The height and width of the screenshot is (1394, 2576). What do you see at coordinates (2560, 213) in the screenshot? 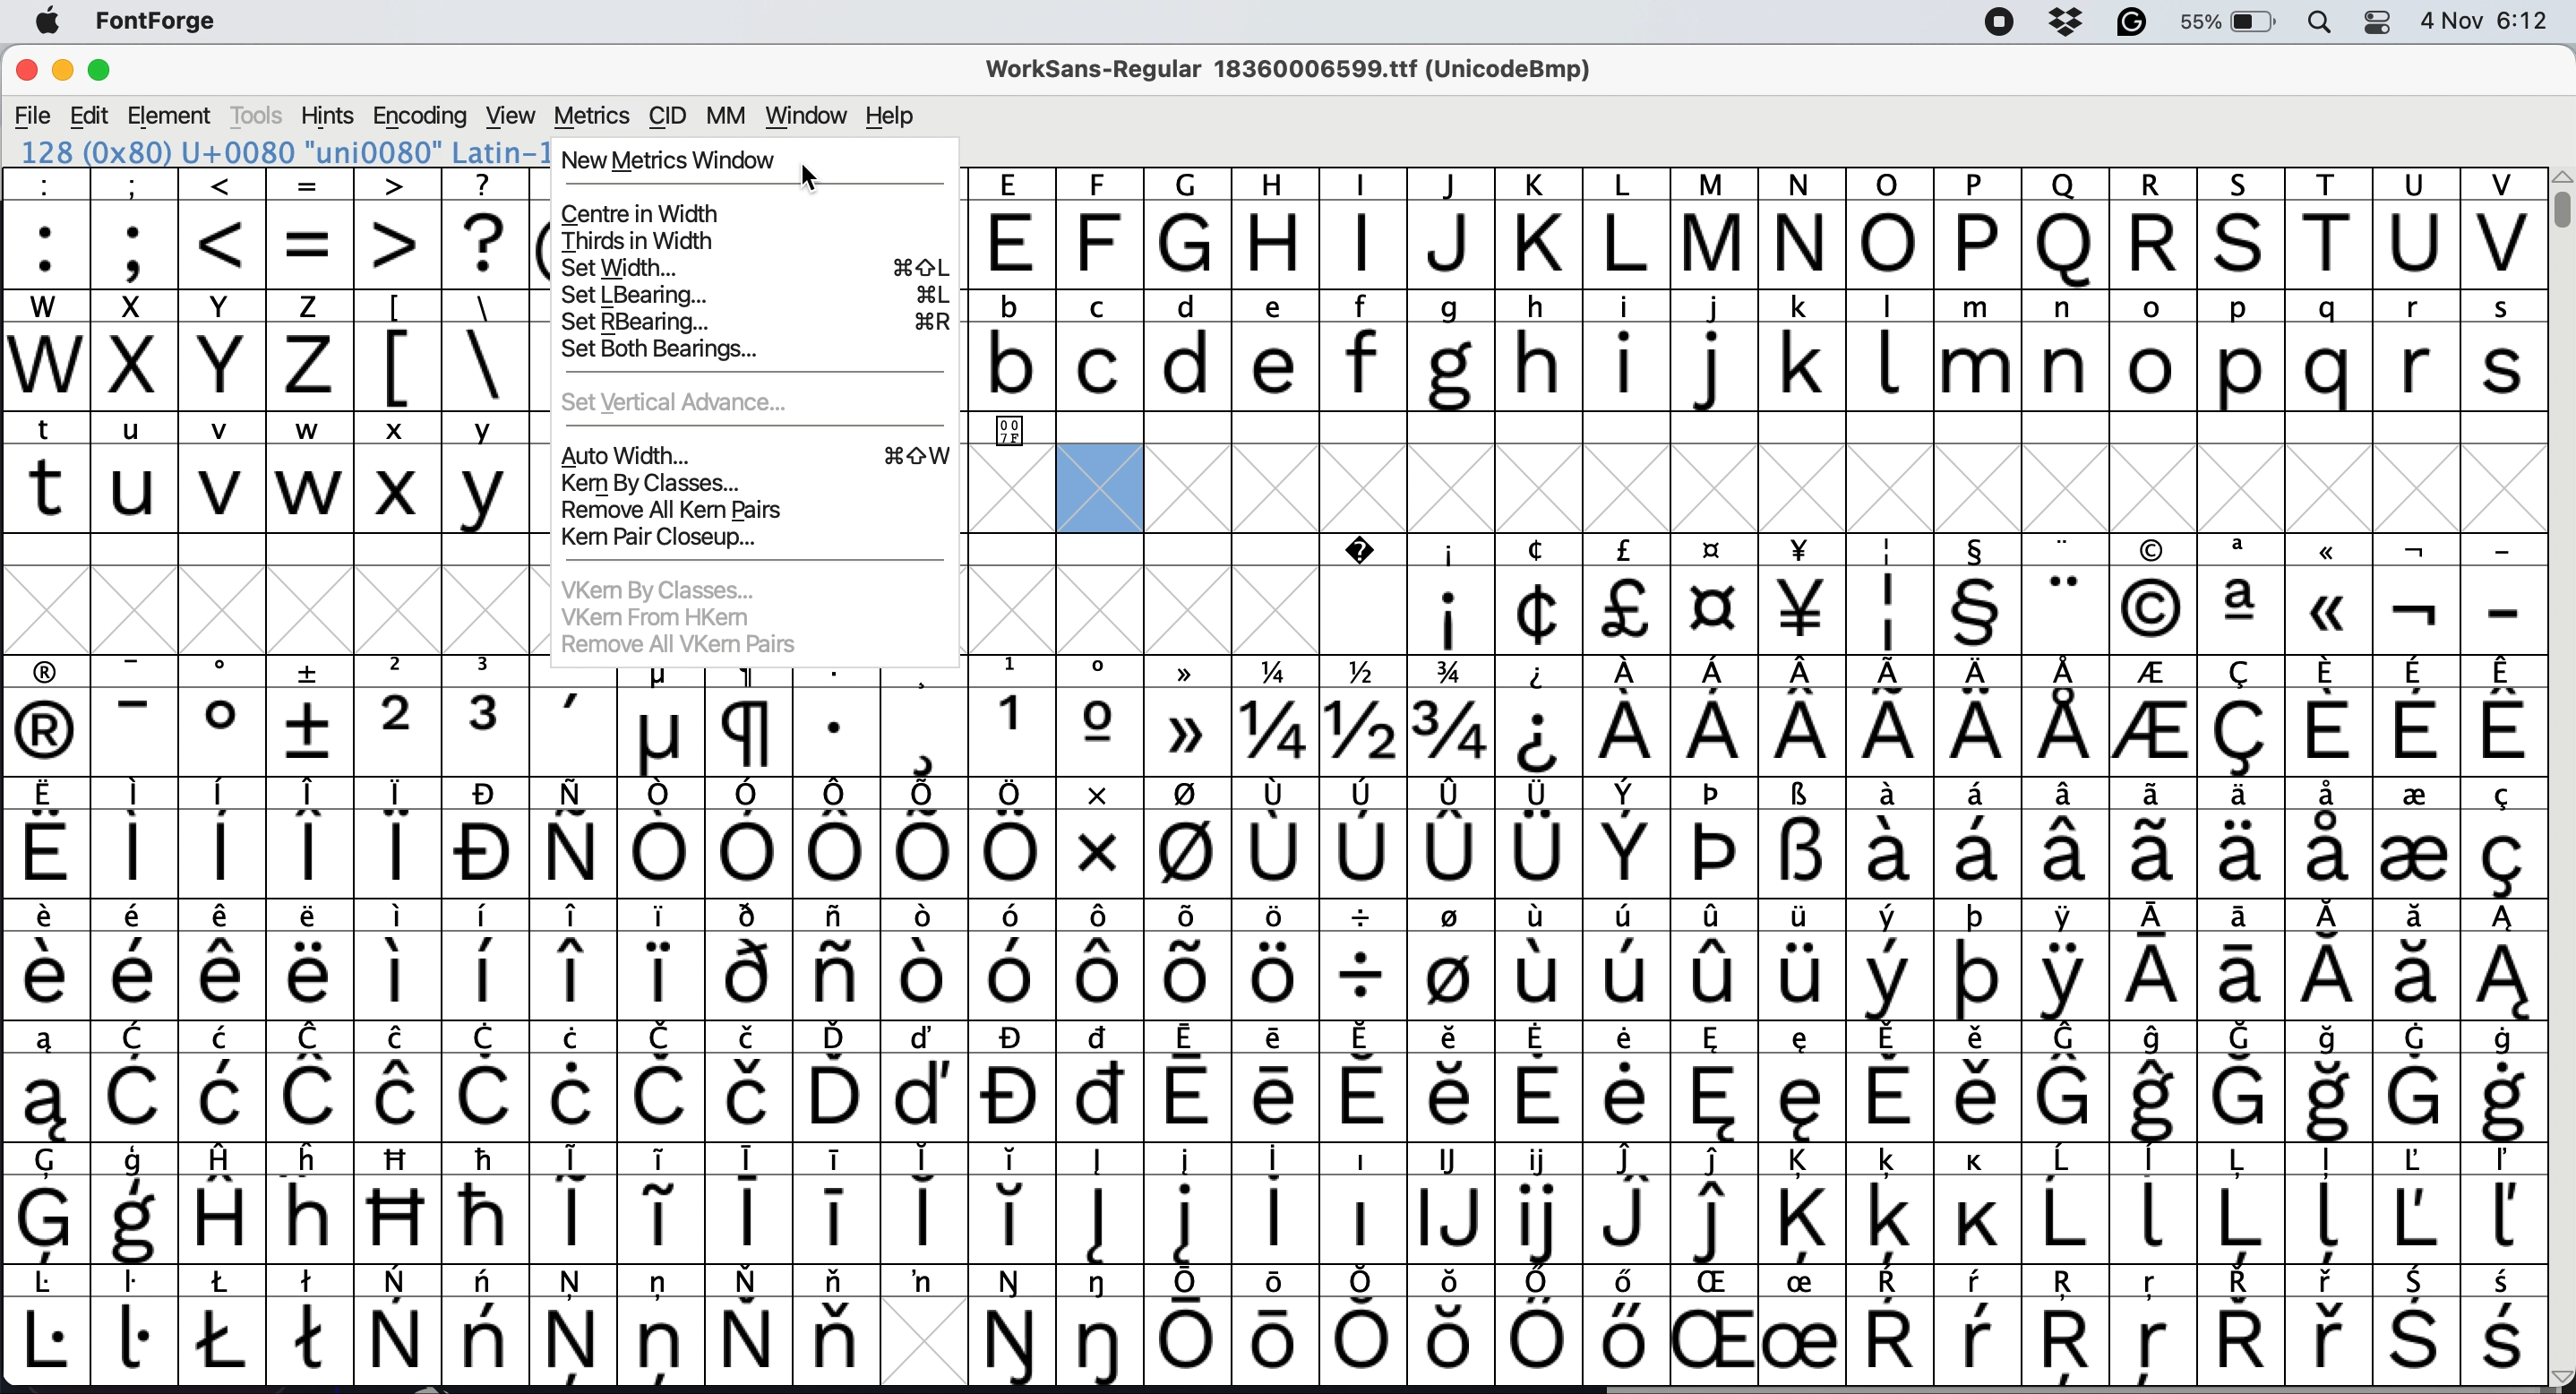
I see `vertical scroll` at bounding box center [2560, 213].